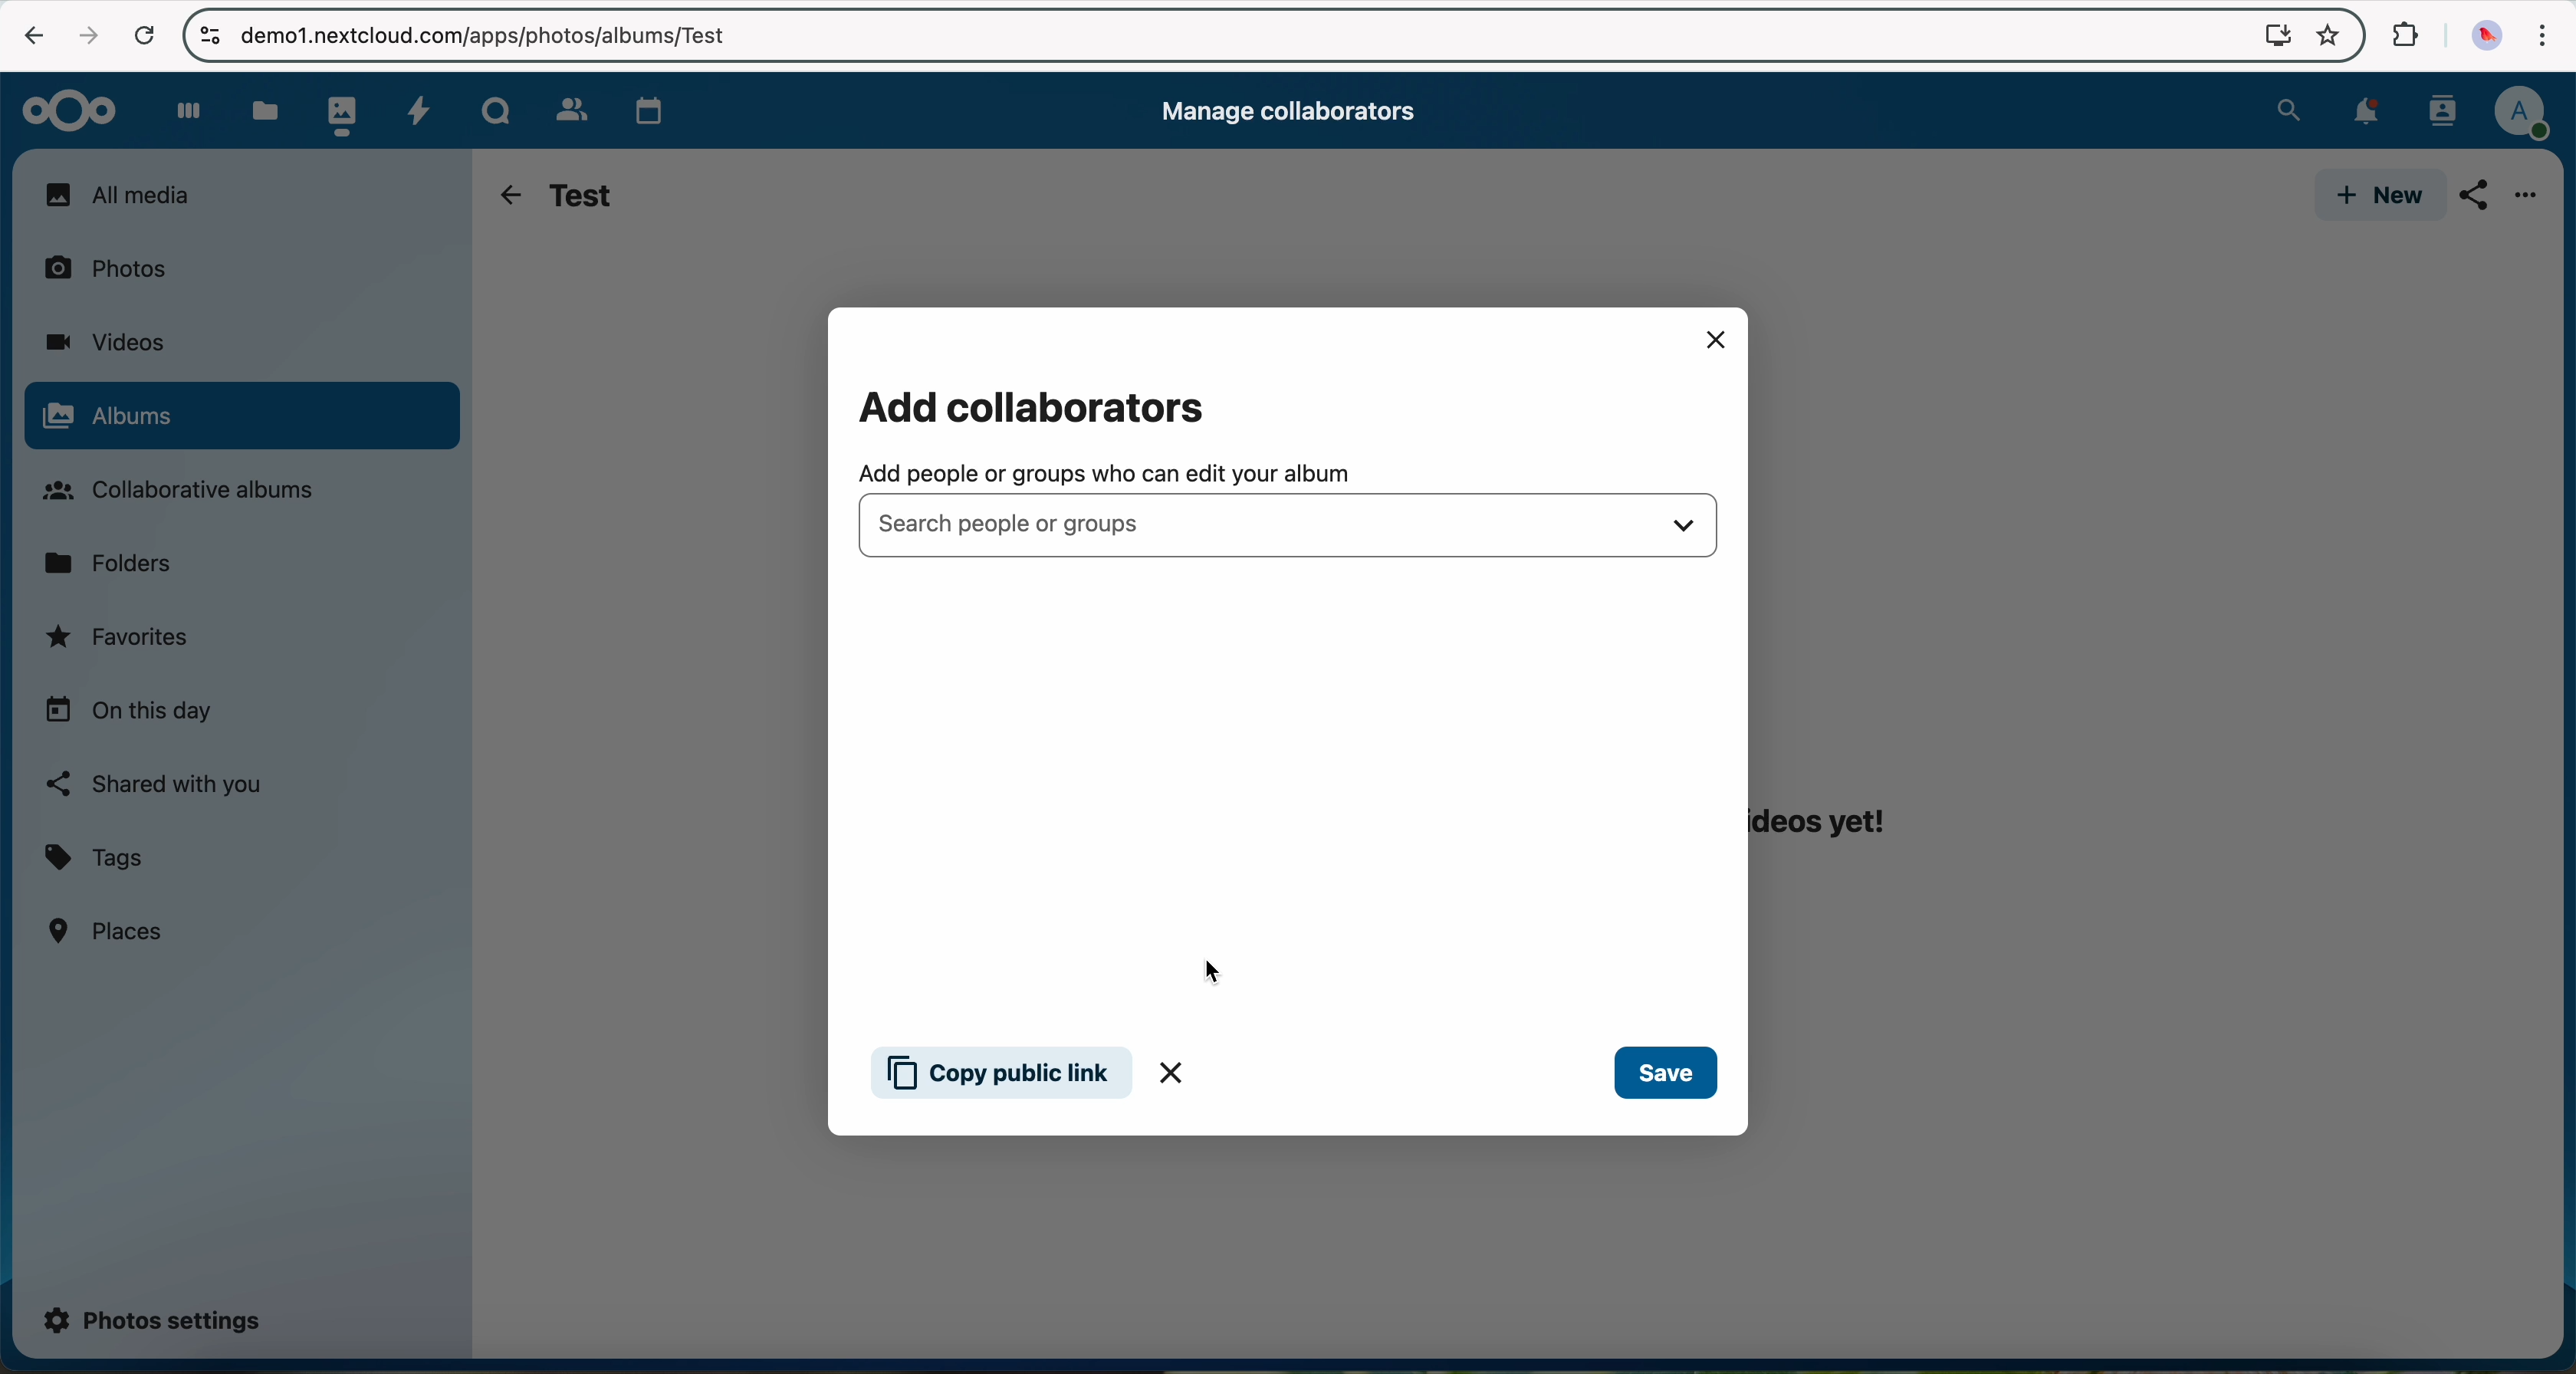 The height and width of the screenshot is (1374, 2576). What do you see at coordinates (644, 106) in the screenshot?
I see `calendar` at bounding box center [644, 106].